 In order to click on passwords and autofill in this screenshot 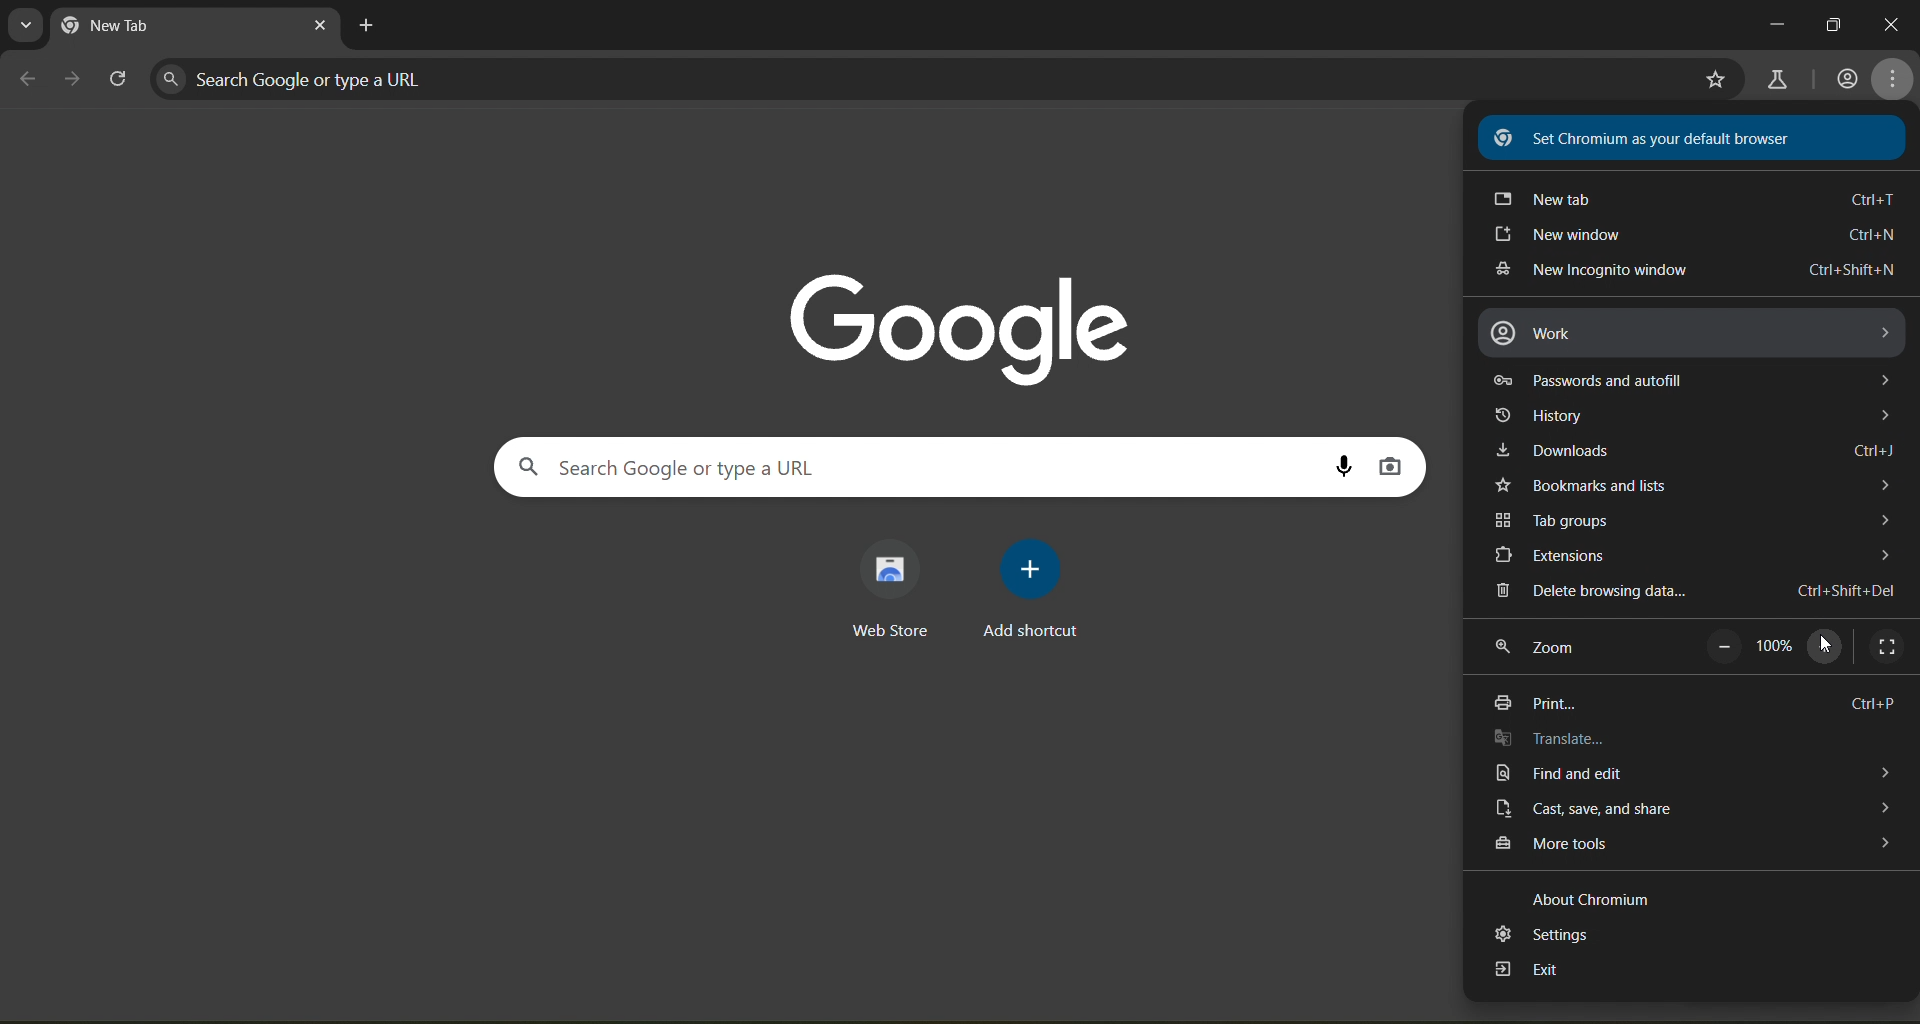, I will do `click(1697, 379)`.